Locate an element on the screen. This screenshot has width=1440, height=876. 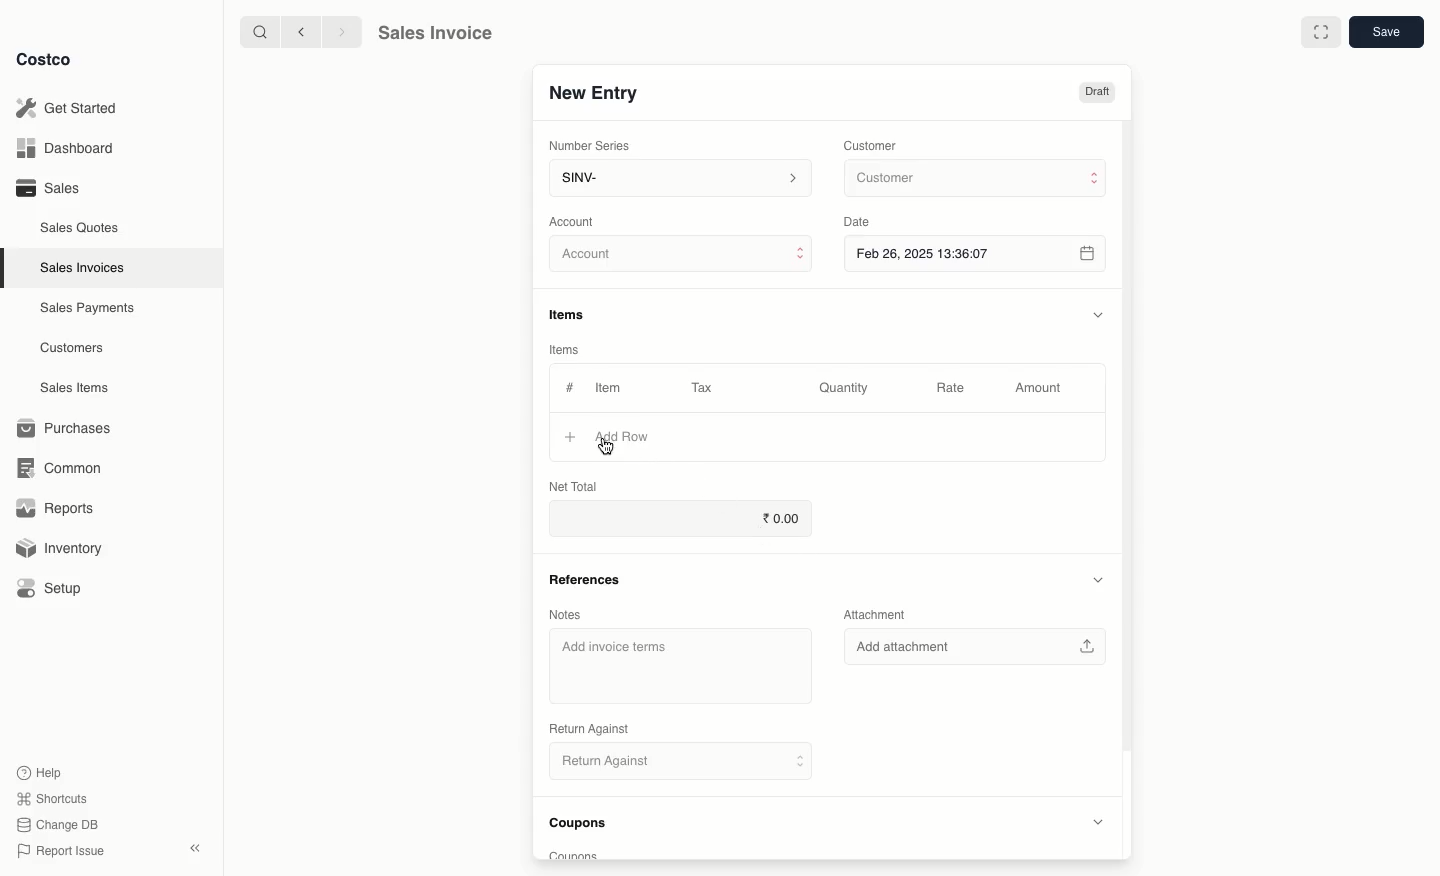
New Entry is located at coordinates (592, 92).